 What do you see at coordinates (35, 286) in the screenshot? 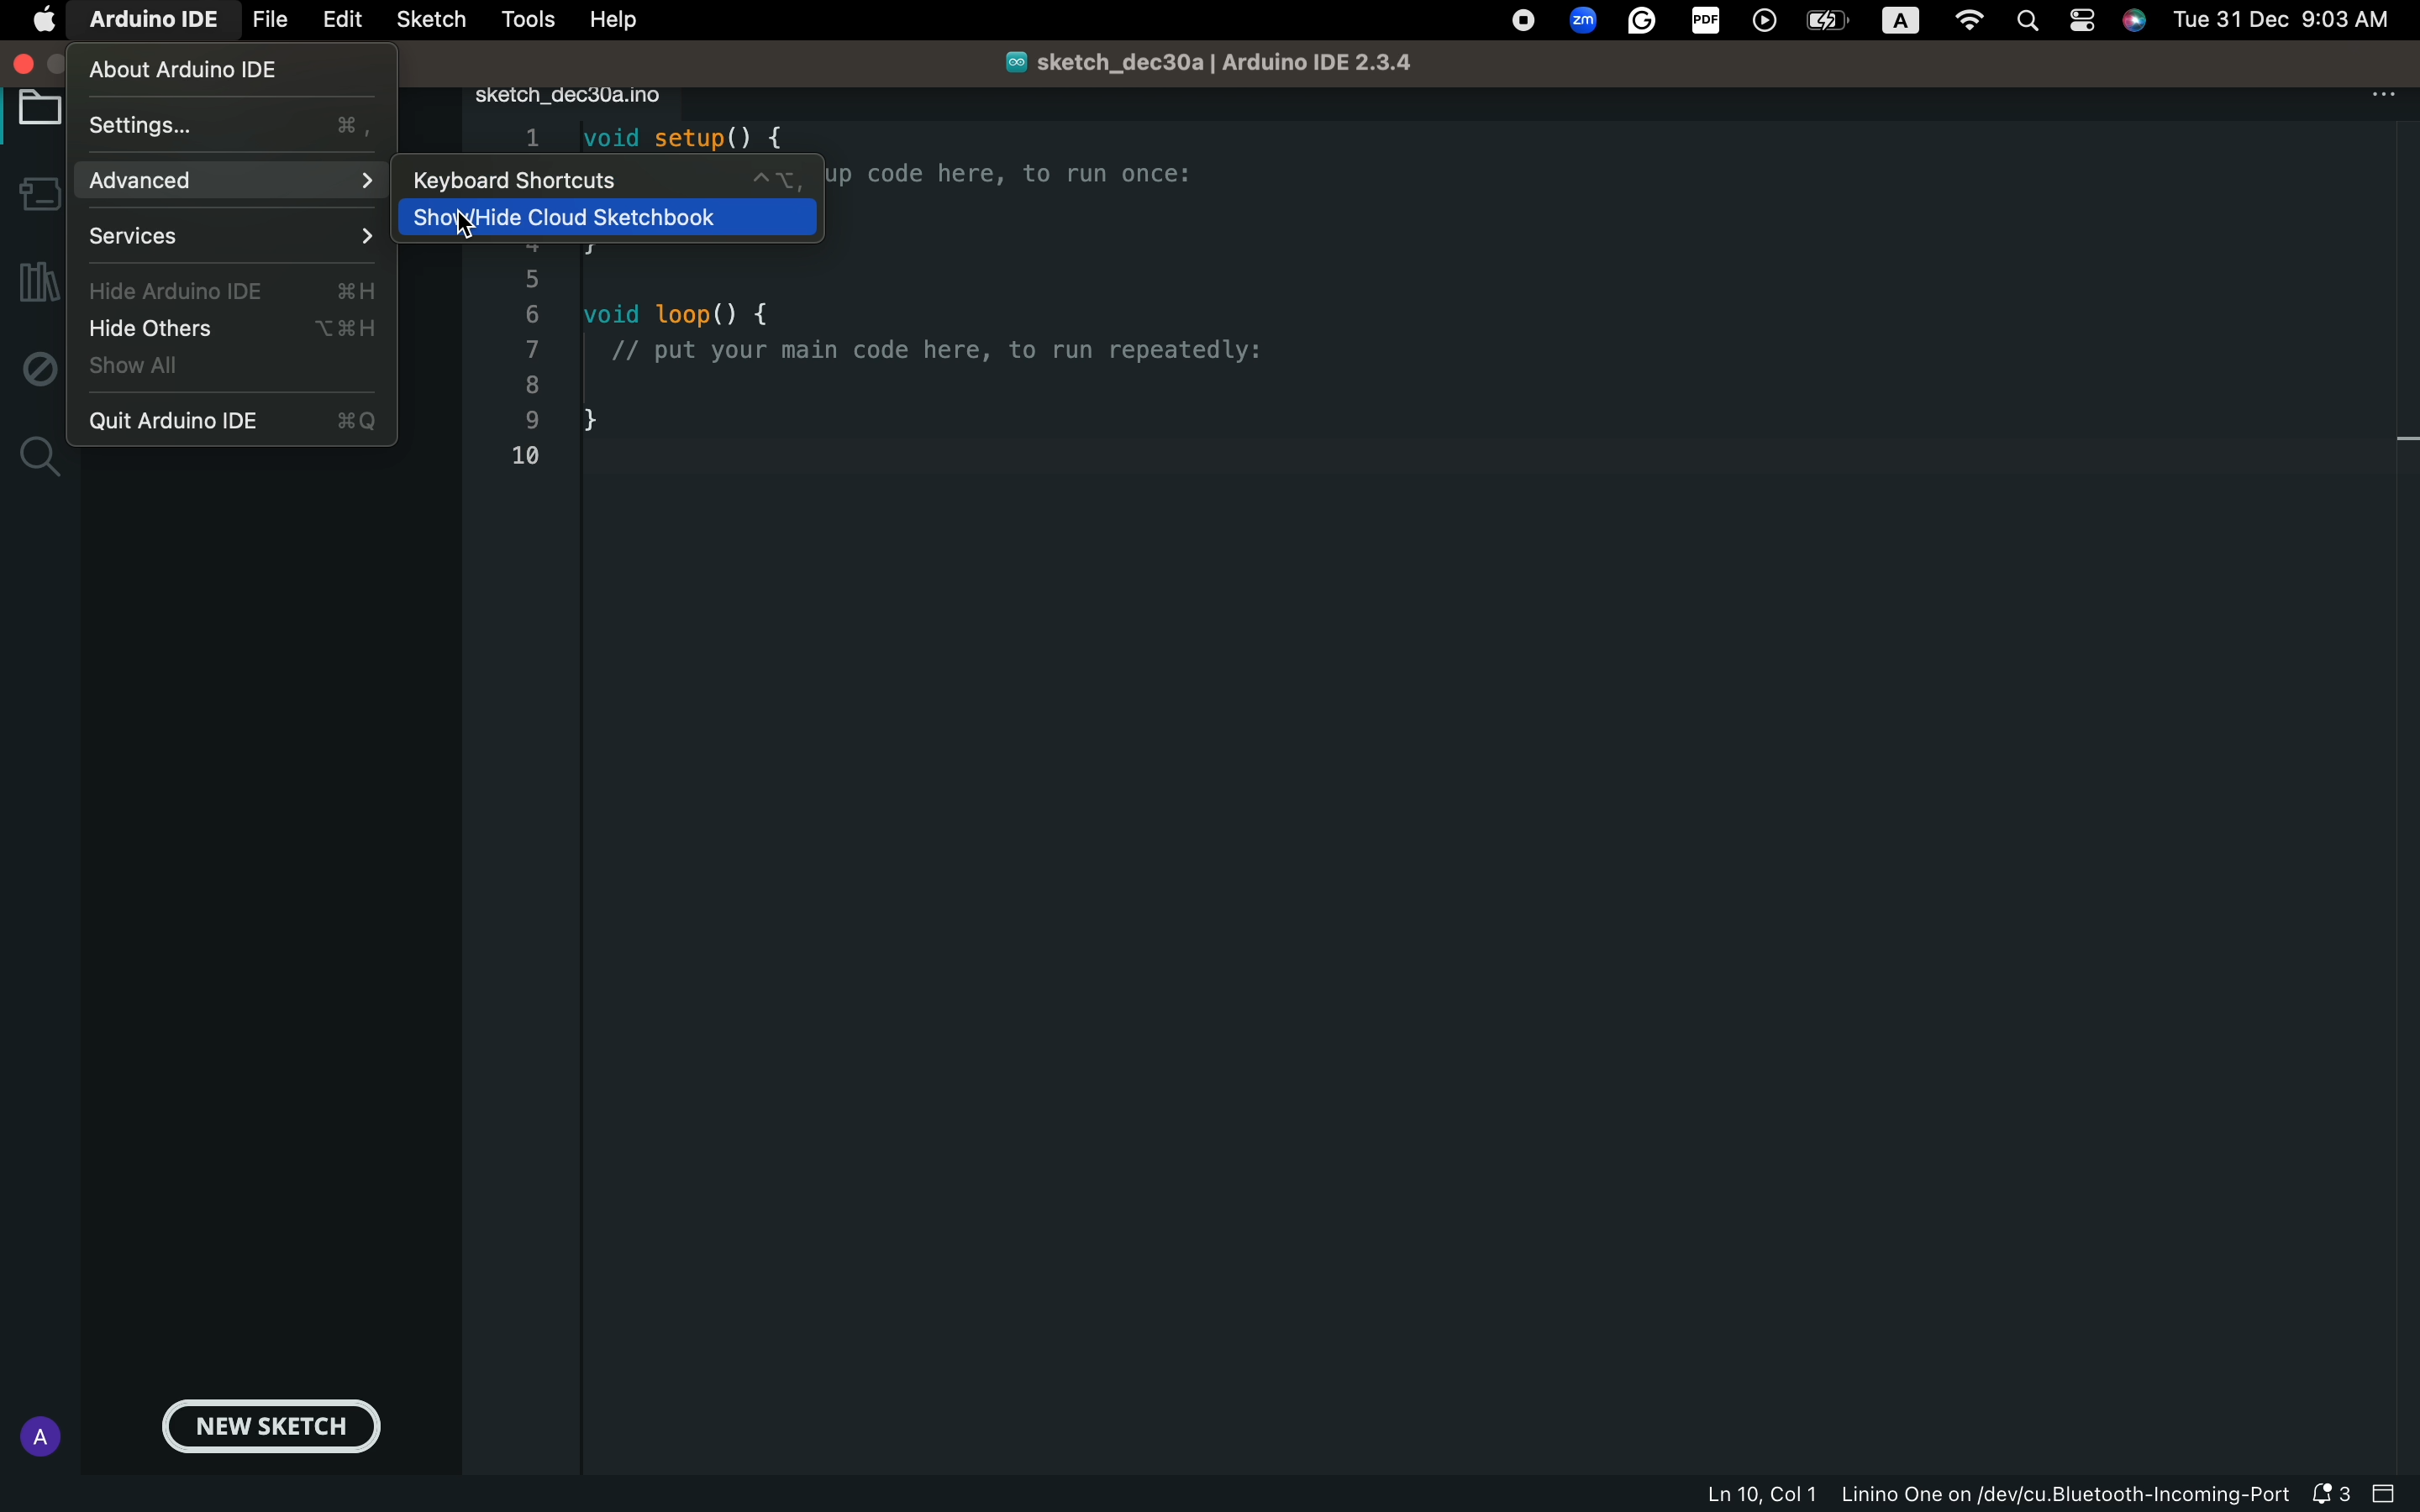
I see `library manager` at bounding box center [35, 286].